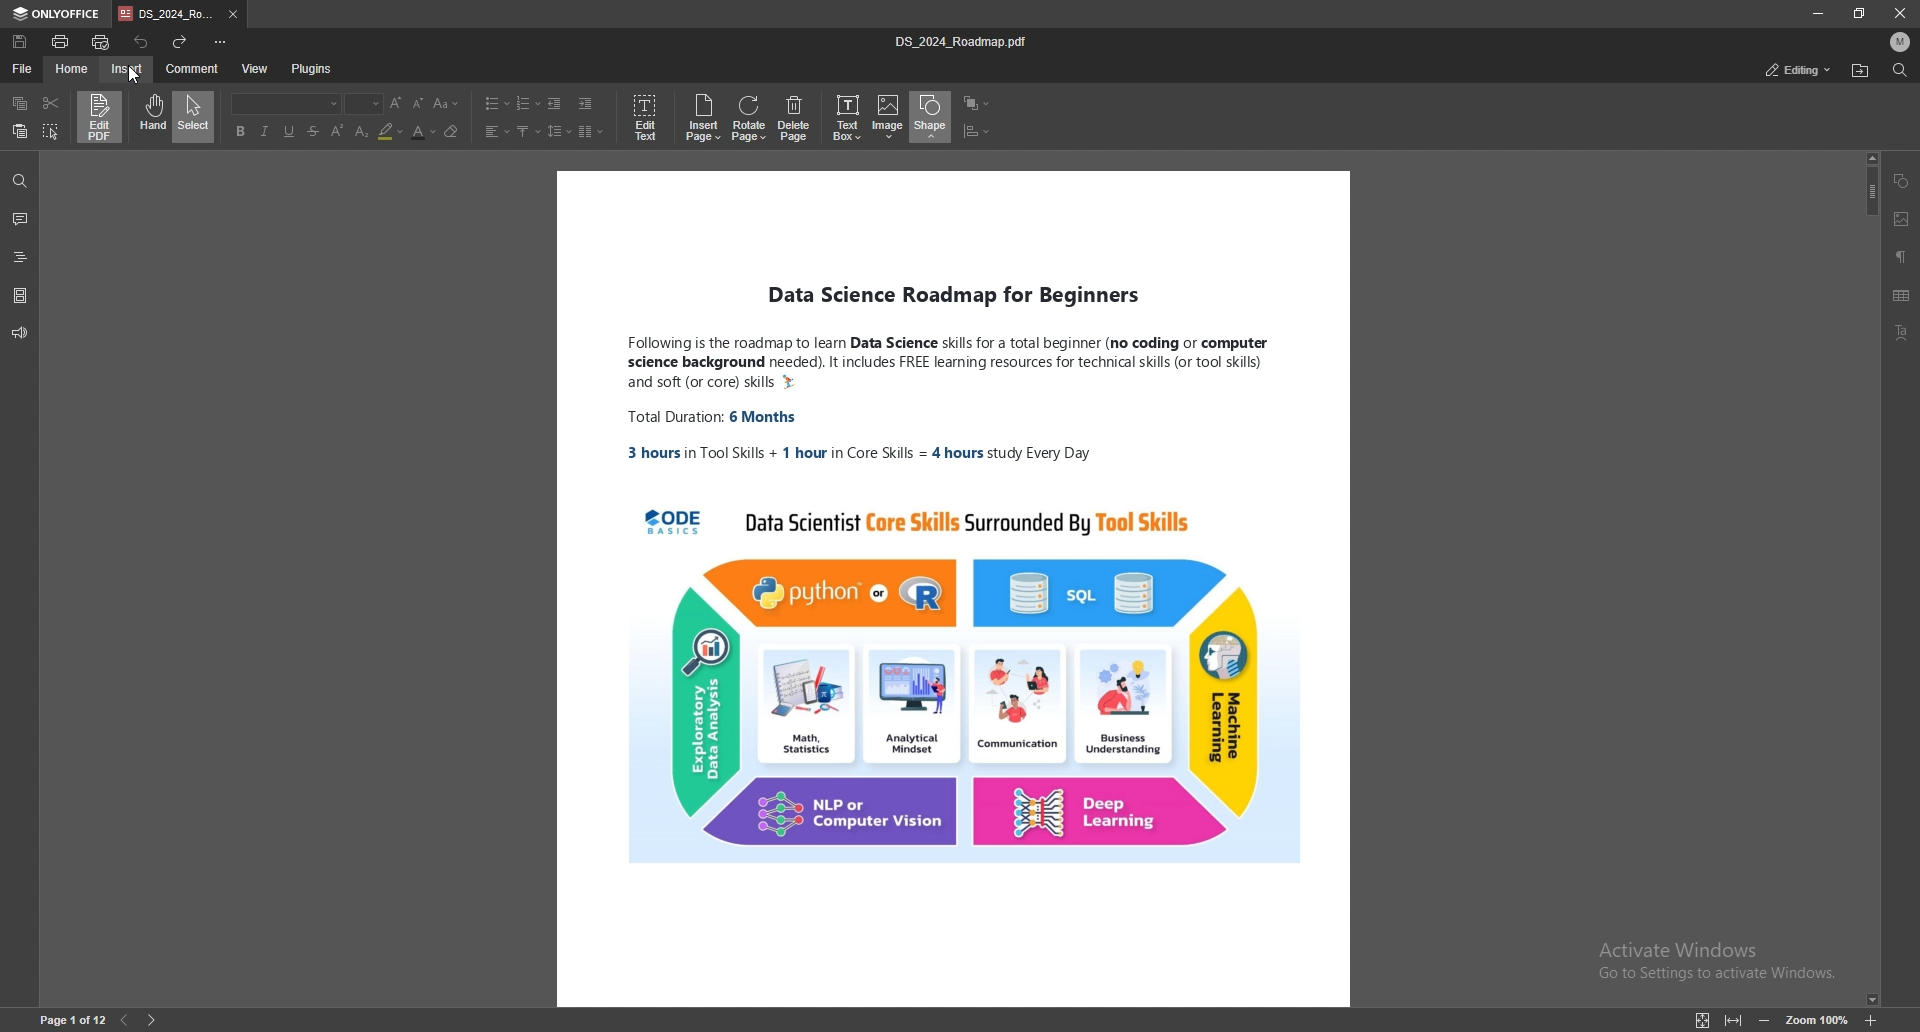 This screenshot has width=1920, height=1032. What do you see at coordinates (849, 116) in the screenshot?
I see `text box` at bounding box center [849, 116].